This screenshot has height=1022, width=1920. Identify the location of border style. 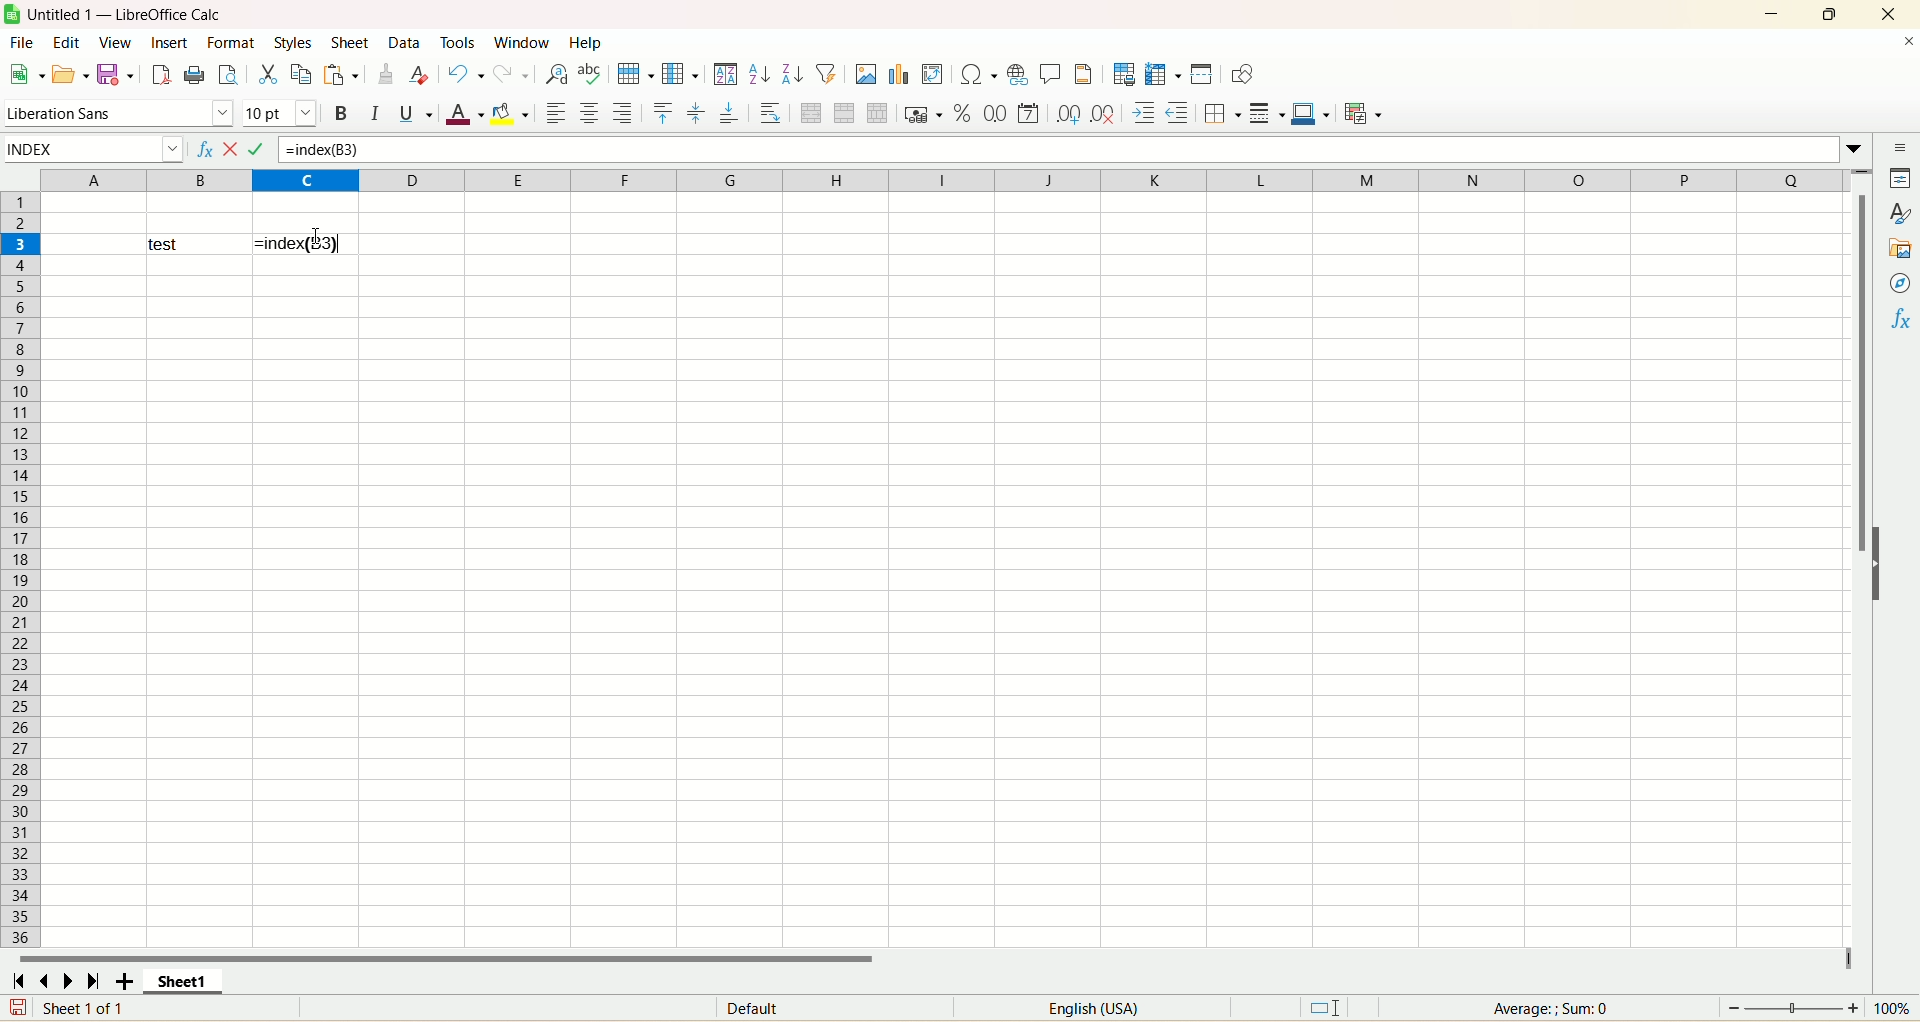
(1267, 113).